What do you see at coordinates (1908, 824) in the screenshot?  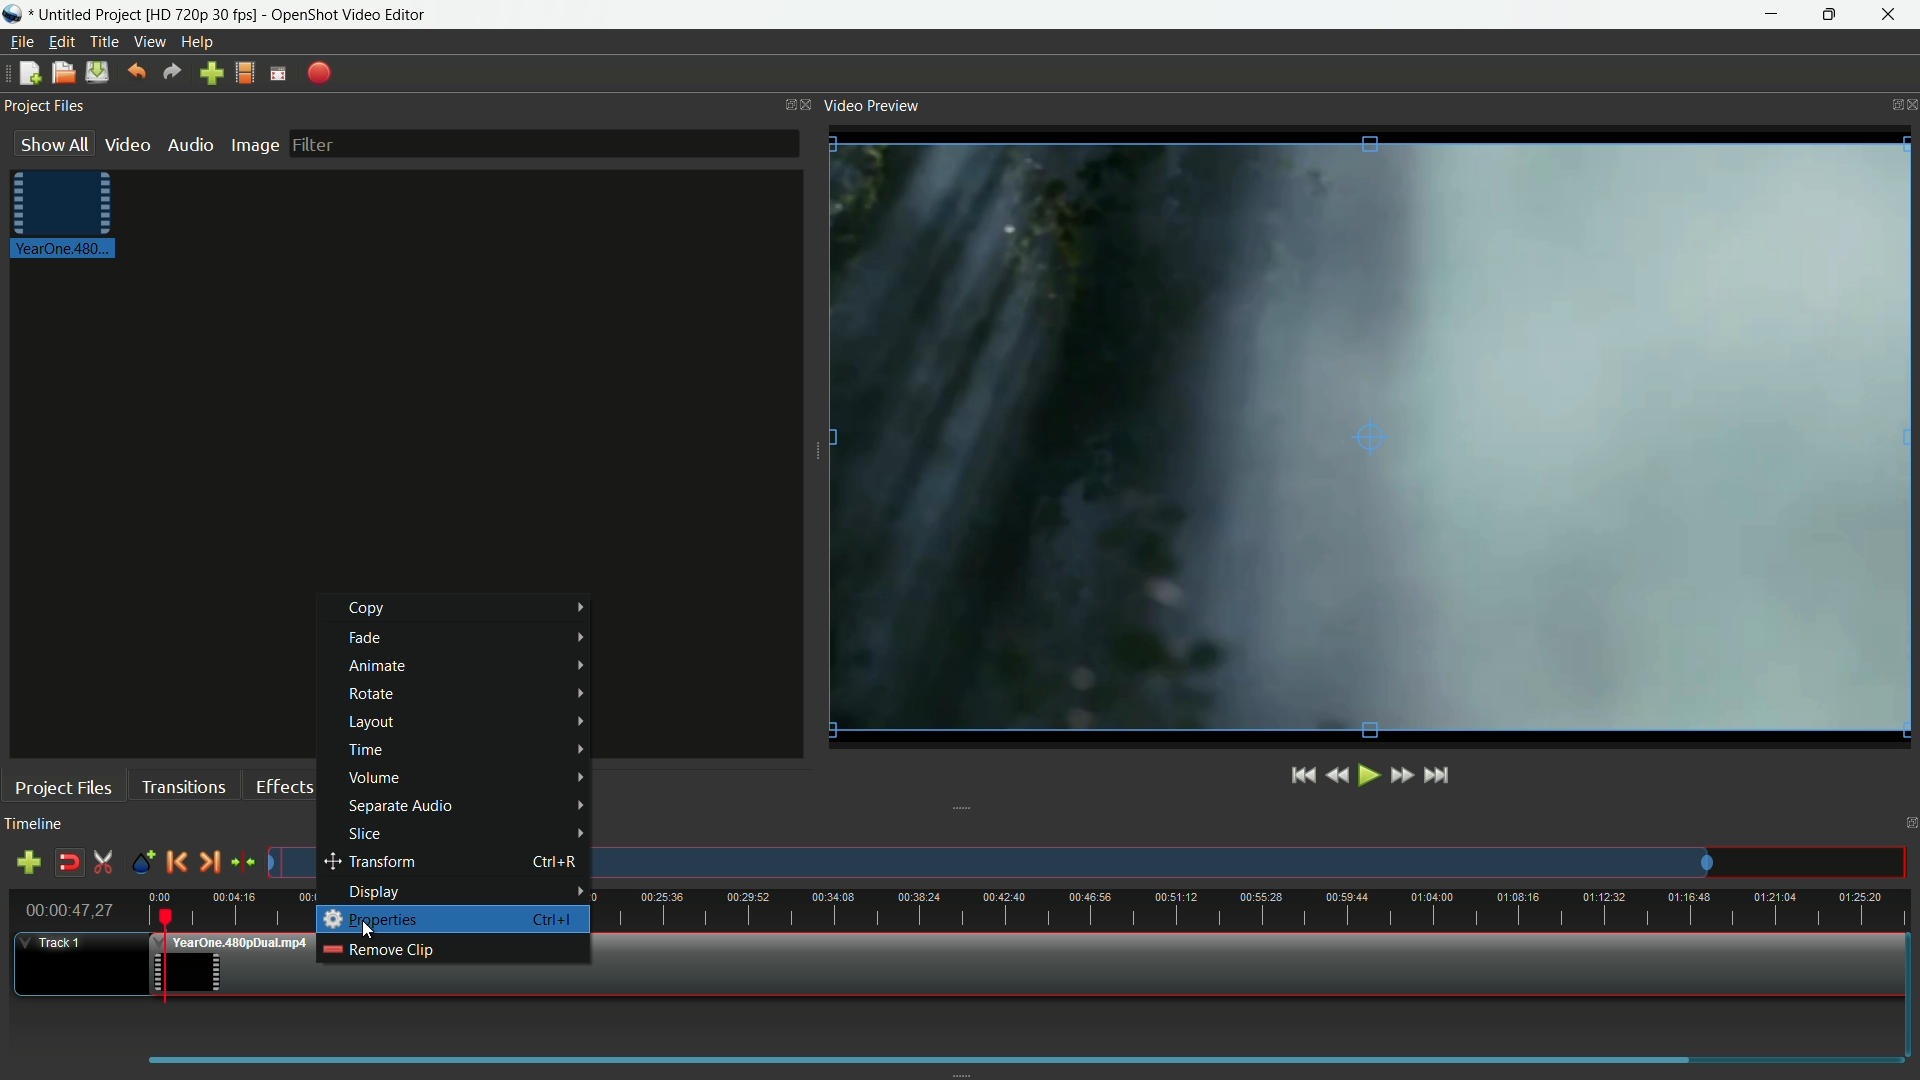 I see `close timeline` at bounding box center [1908, 824].